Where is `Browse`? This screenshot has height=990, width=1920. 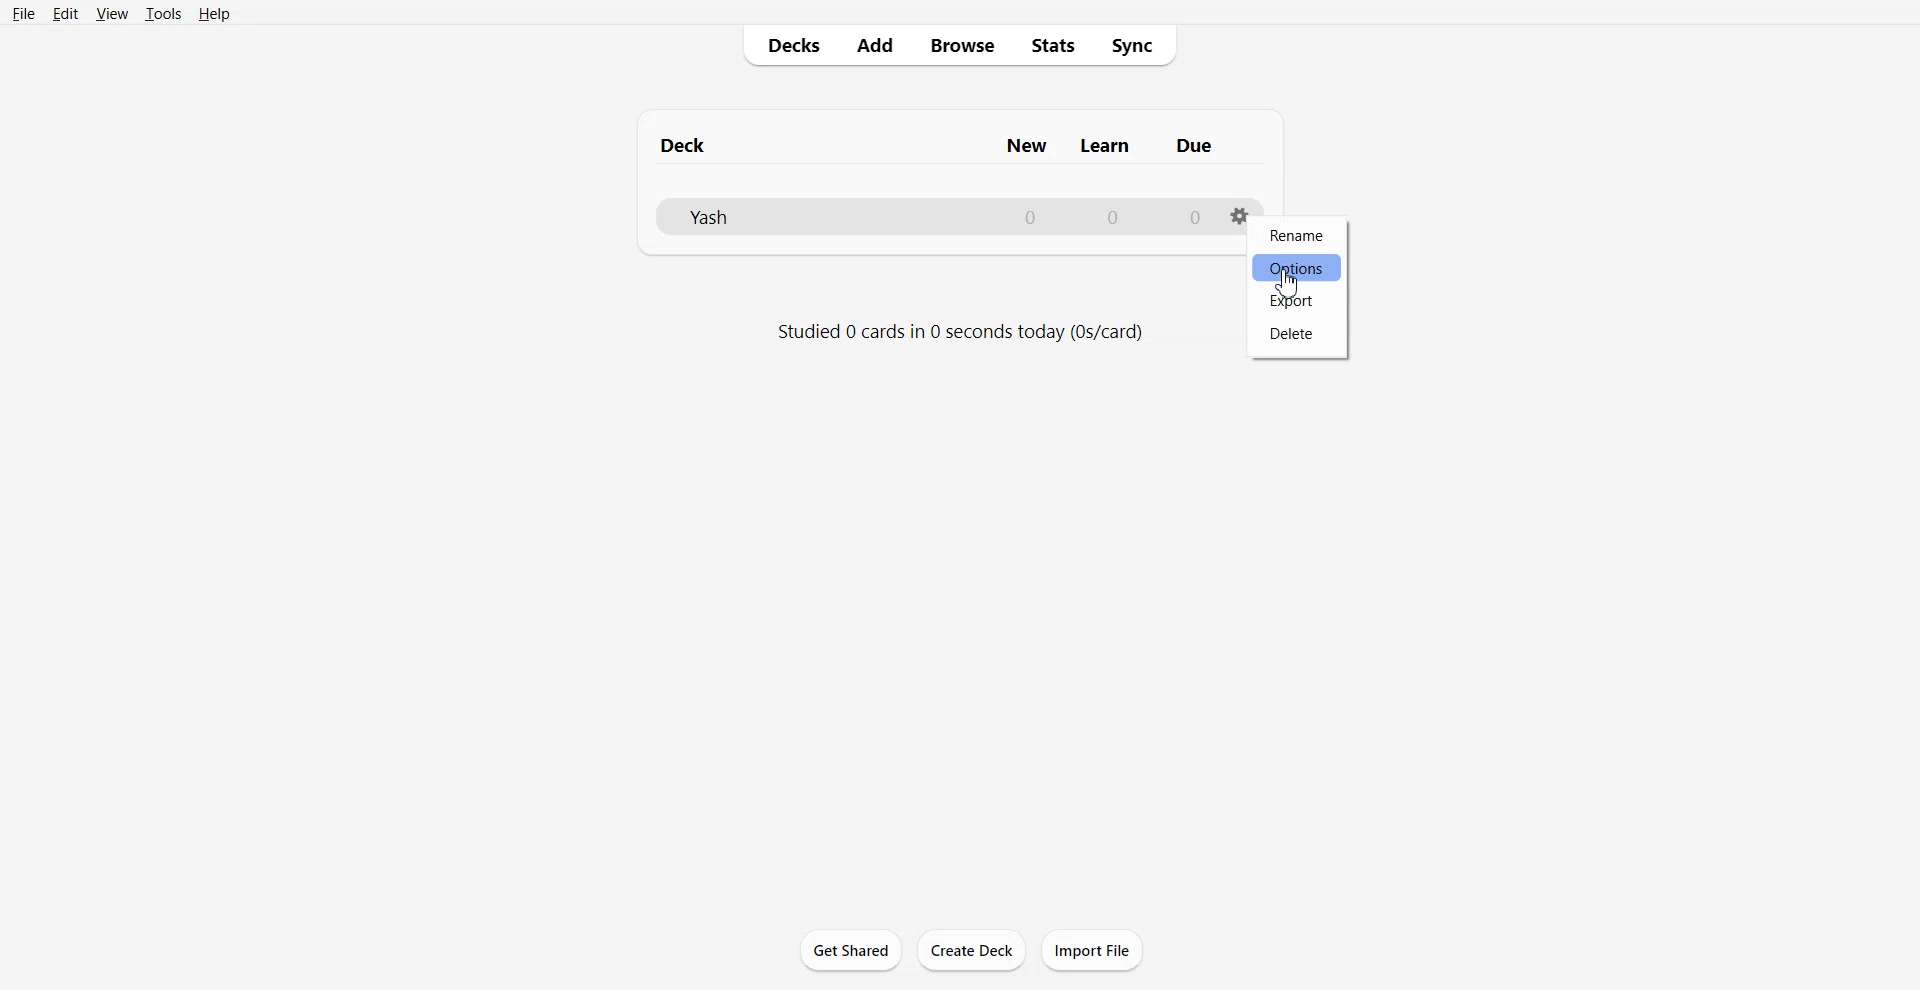
Browse is located at coordinates (960, 45).